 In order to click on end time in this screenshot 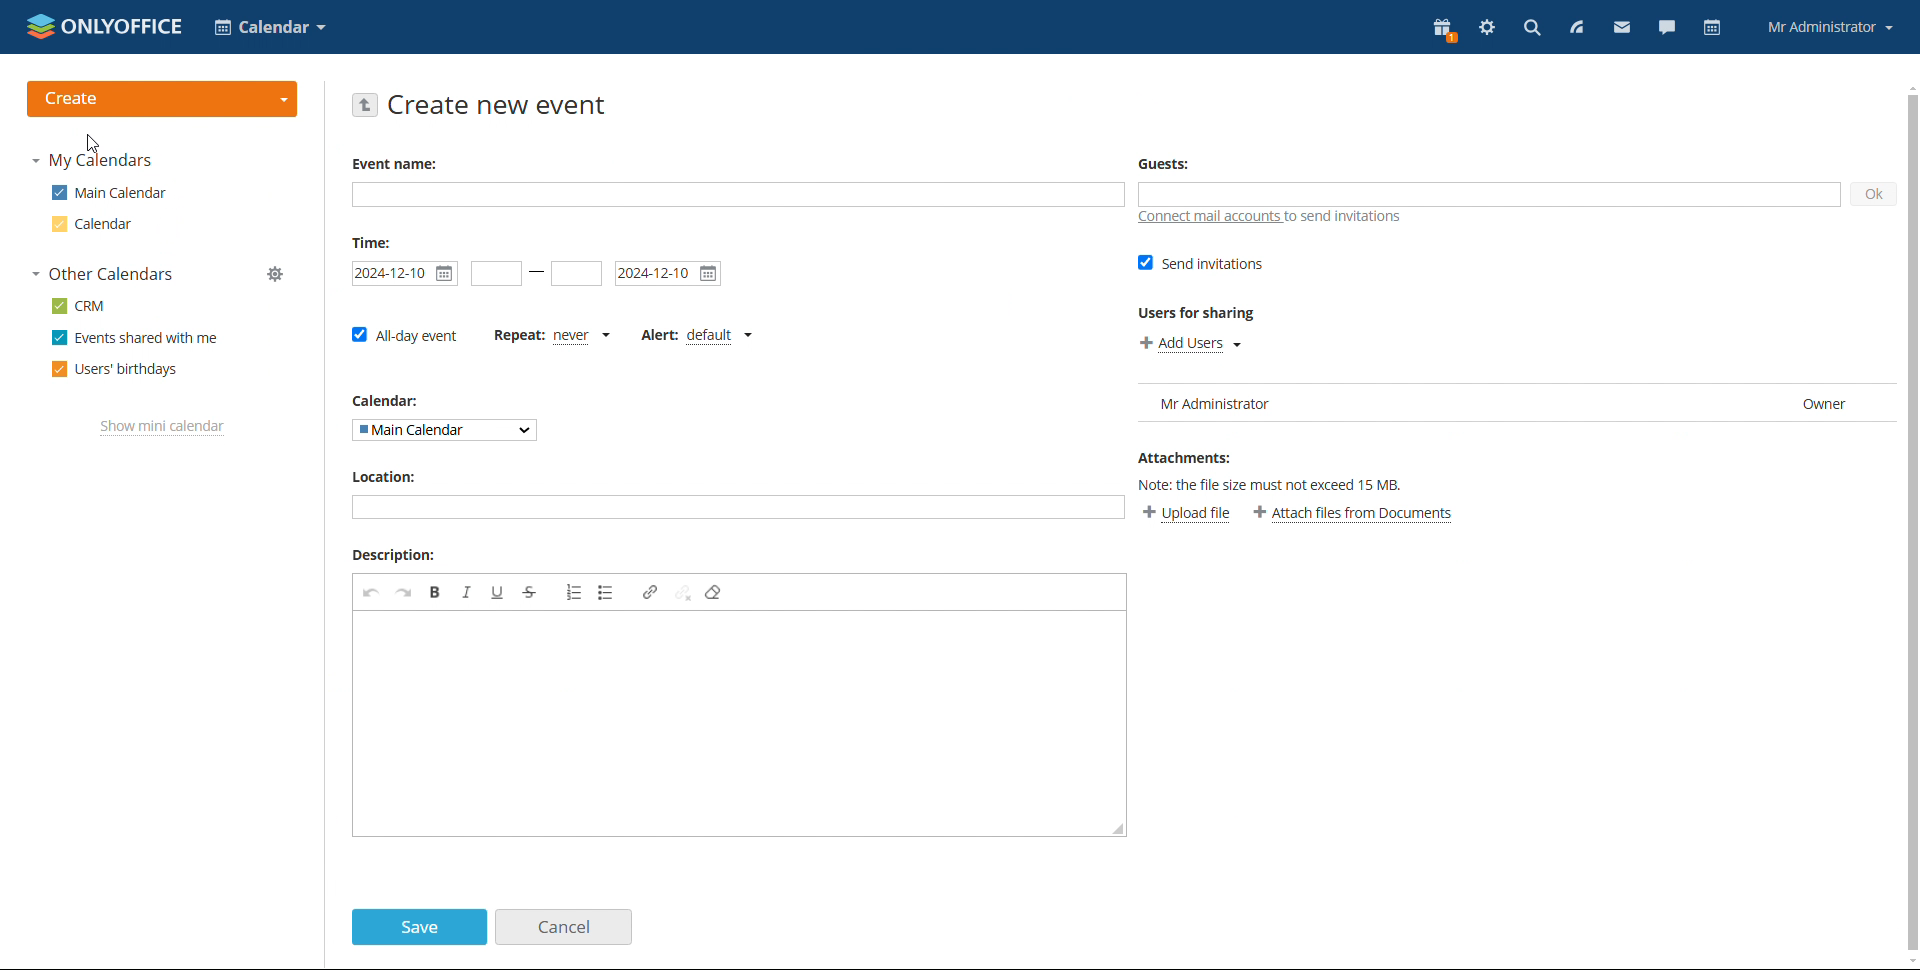, I will do `click(576, 274)`.